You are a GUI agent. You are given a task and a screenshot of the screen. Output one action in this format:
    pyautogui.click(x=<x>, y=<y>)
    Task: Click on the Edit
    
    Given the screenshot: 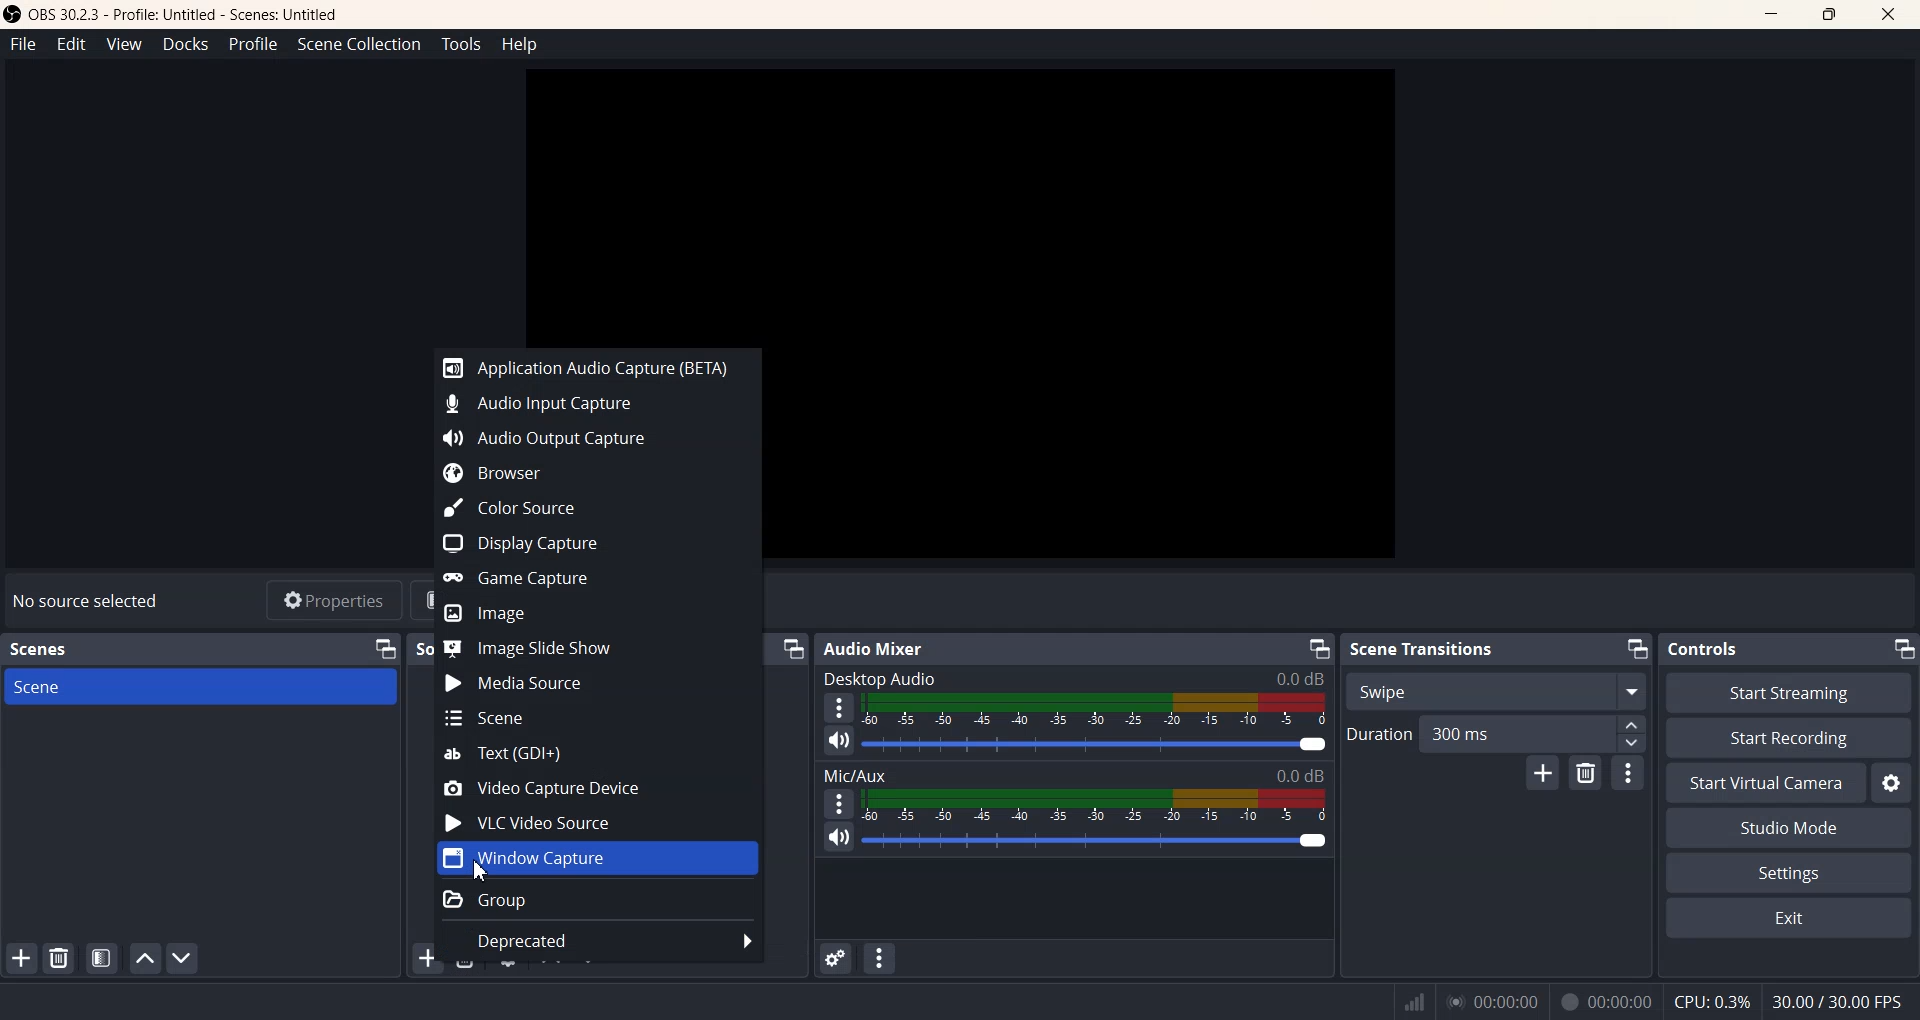 What is the action you would take?
    pyautogui.click(x=73, y=44)
    